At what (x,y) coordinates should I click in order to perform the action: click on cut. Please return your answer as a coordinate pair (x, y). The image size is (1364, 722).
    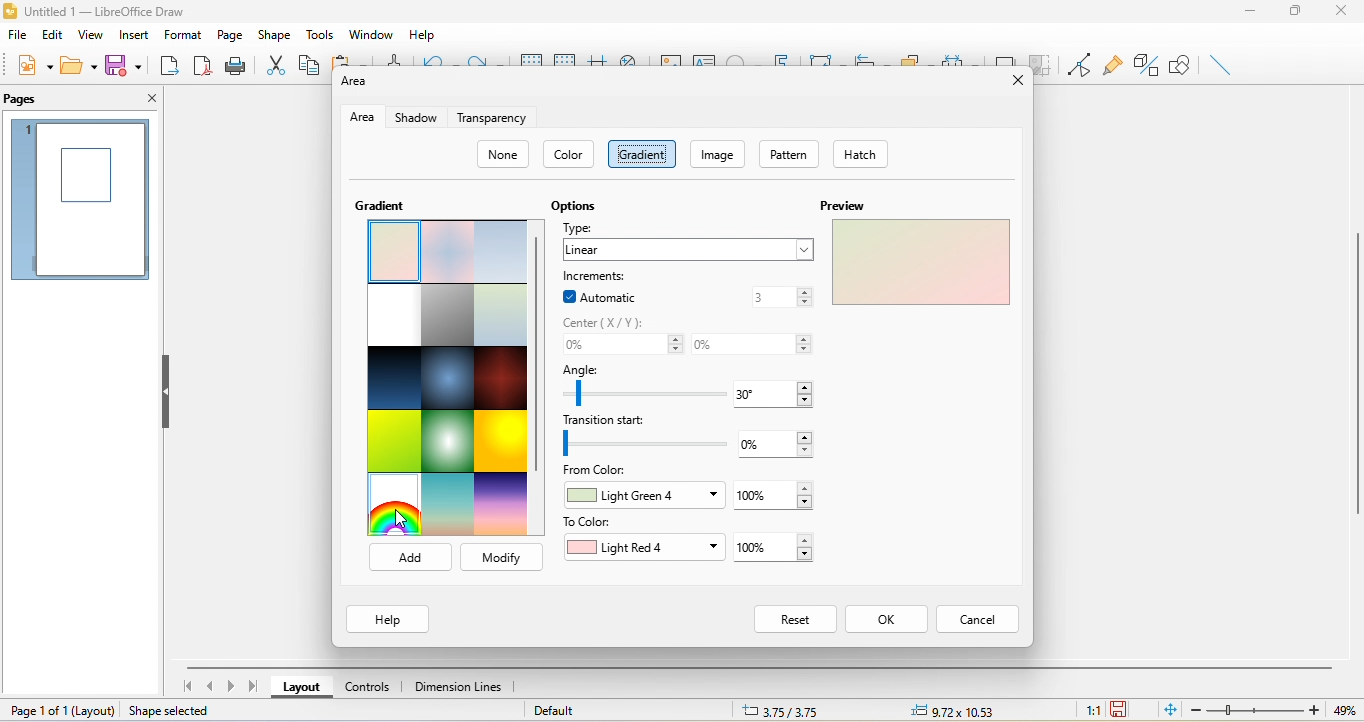
    Looking at the image, I should click on (277, 63).